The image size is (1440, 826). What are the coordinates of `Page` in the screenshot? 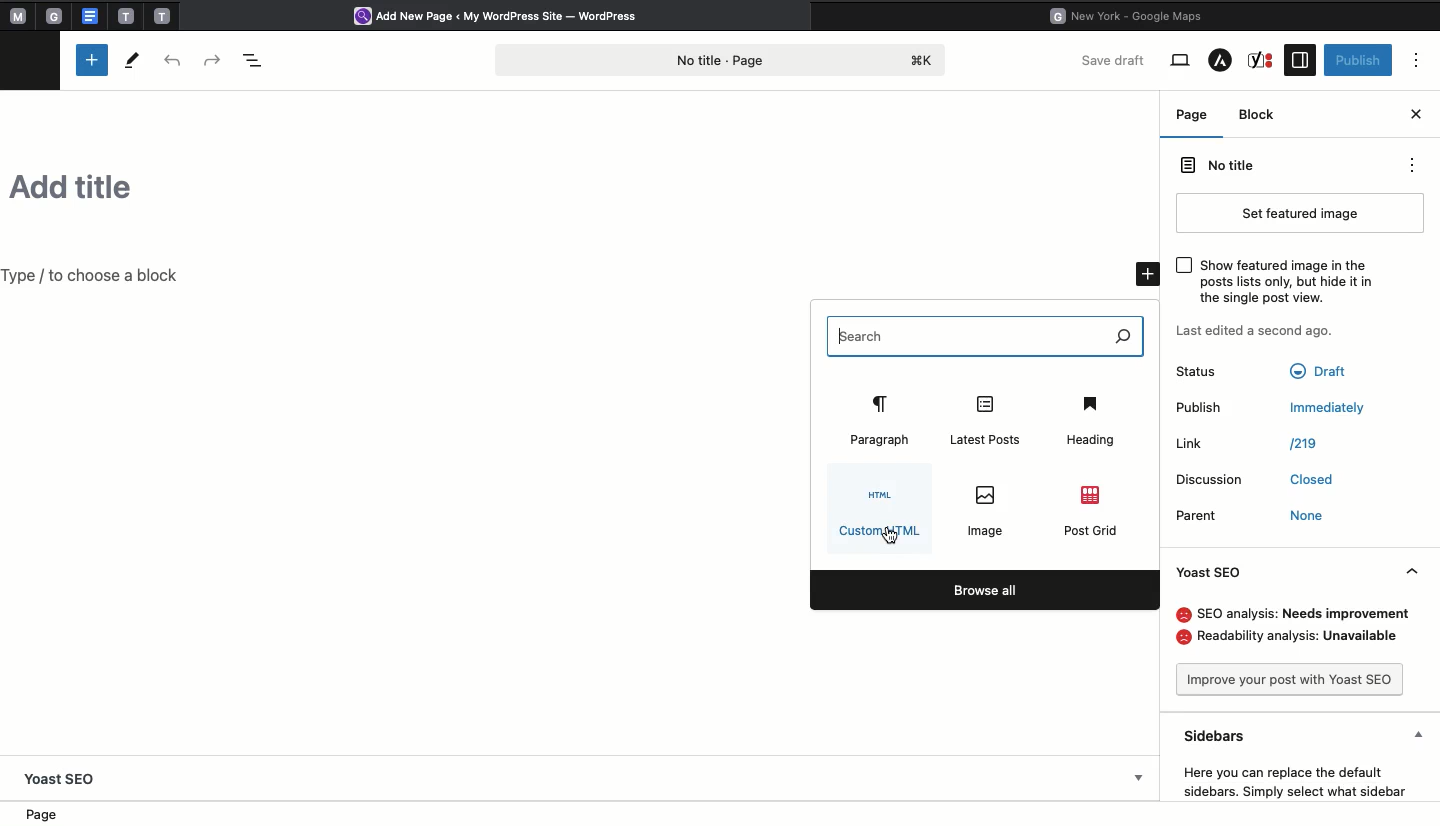 It's located at (725, 58).